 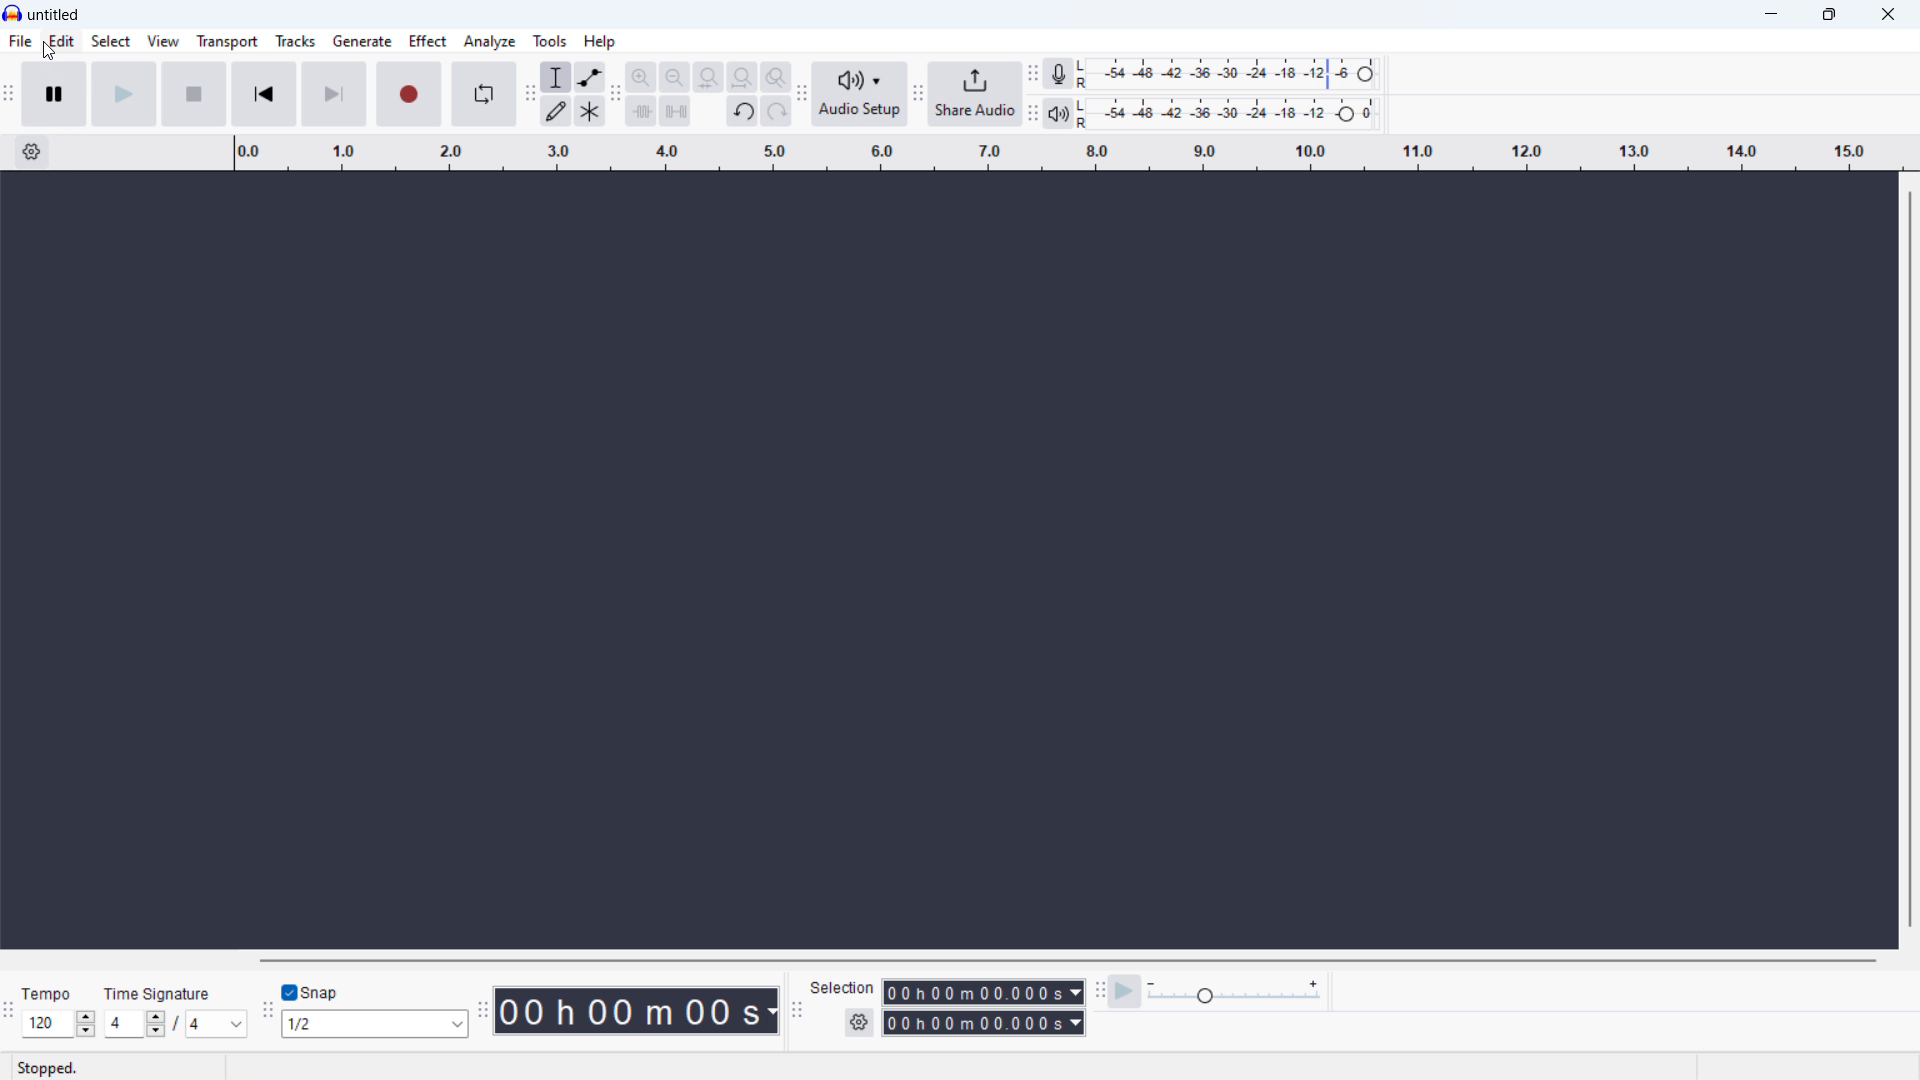 What do you see at coordinates (528, 96) in the screenshot?
I see `tools toolbar` at bounding box center [528, 96].